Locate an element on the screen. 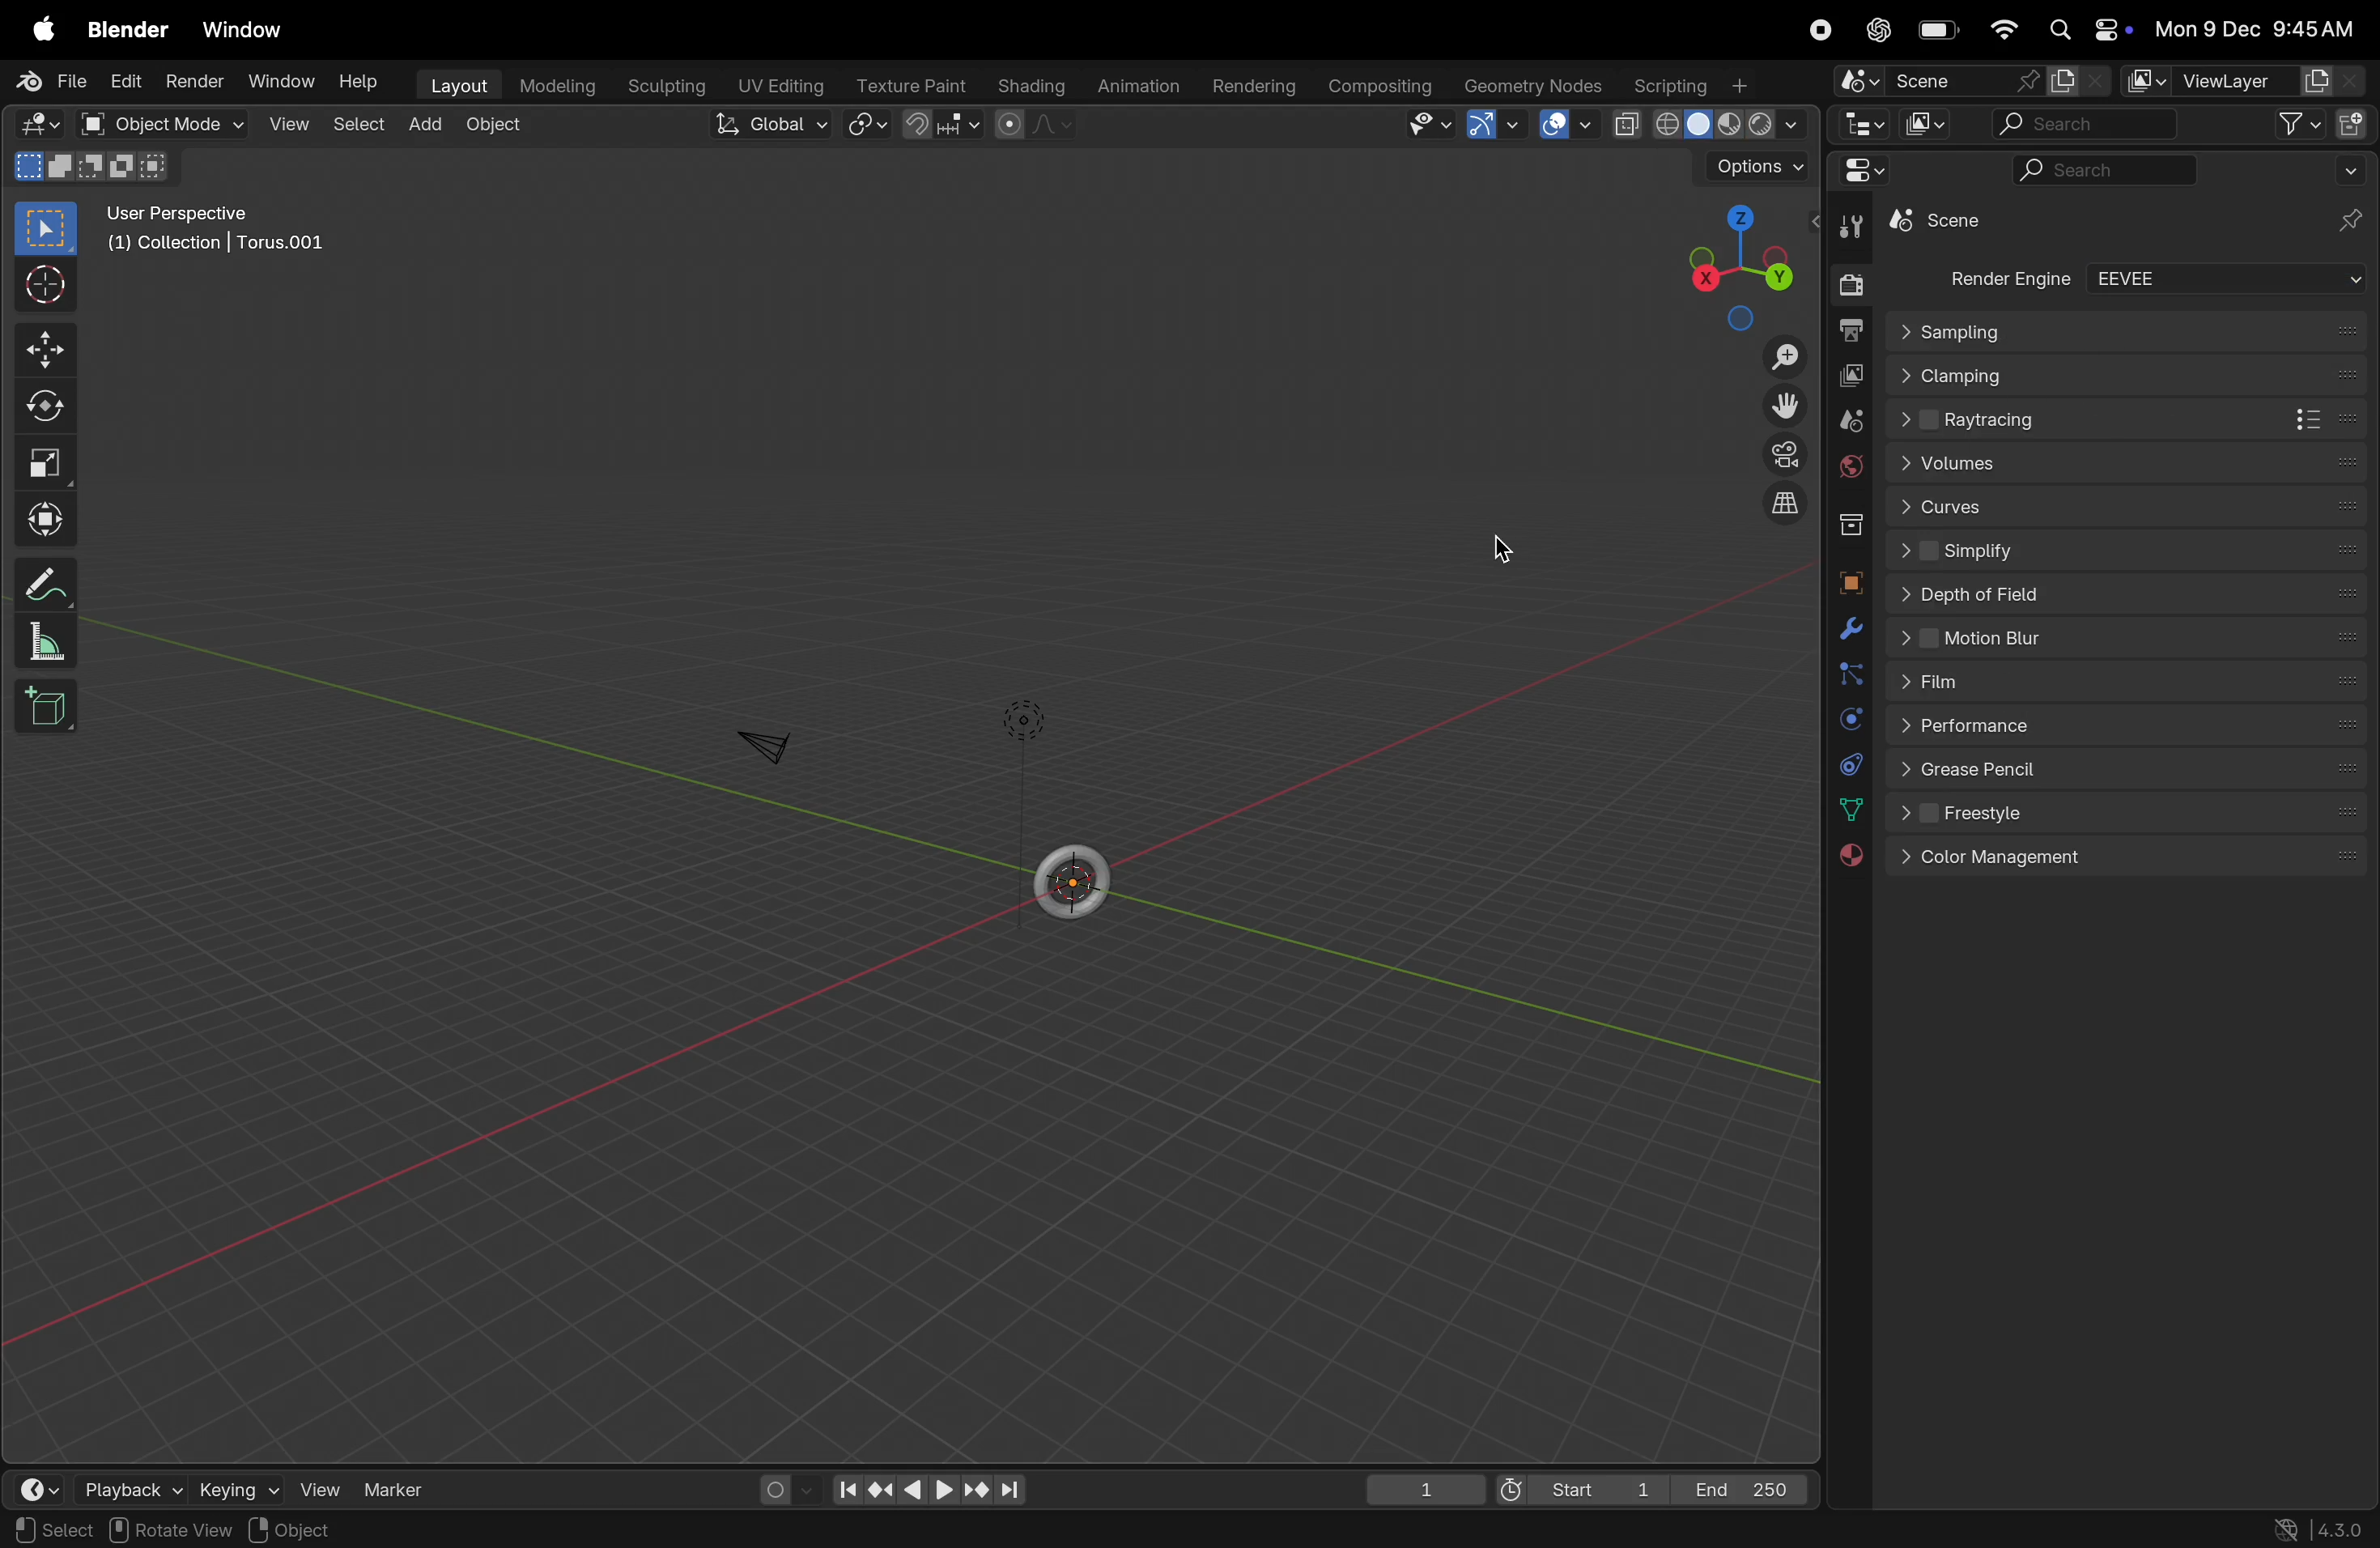  Annotate is located at coordinates (48, 583).